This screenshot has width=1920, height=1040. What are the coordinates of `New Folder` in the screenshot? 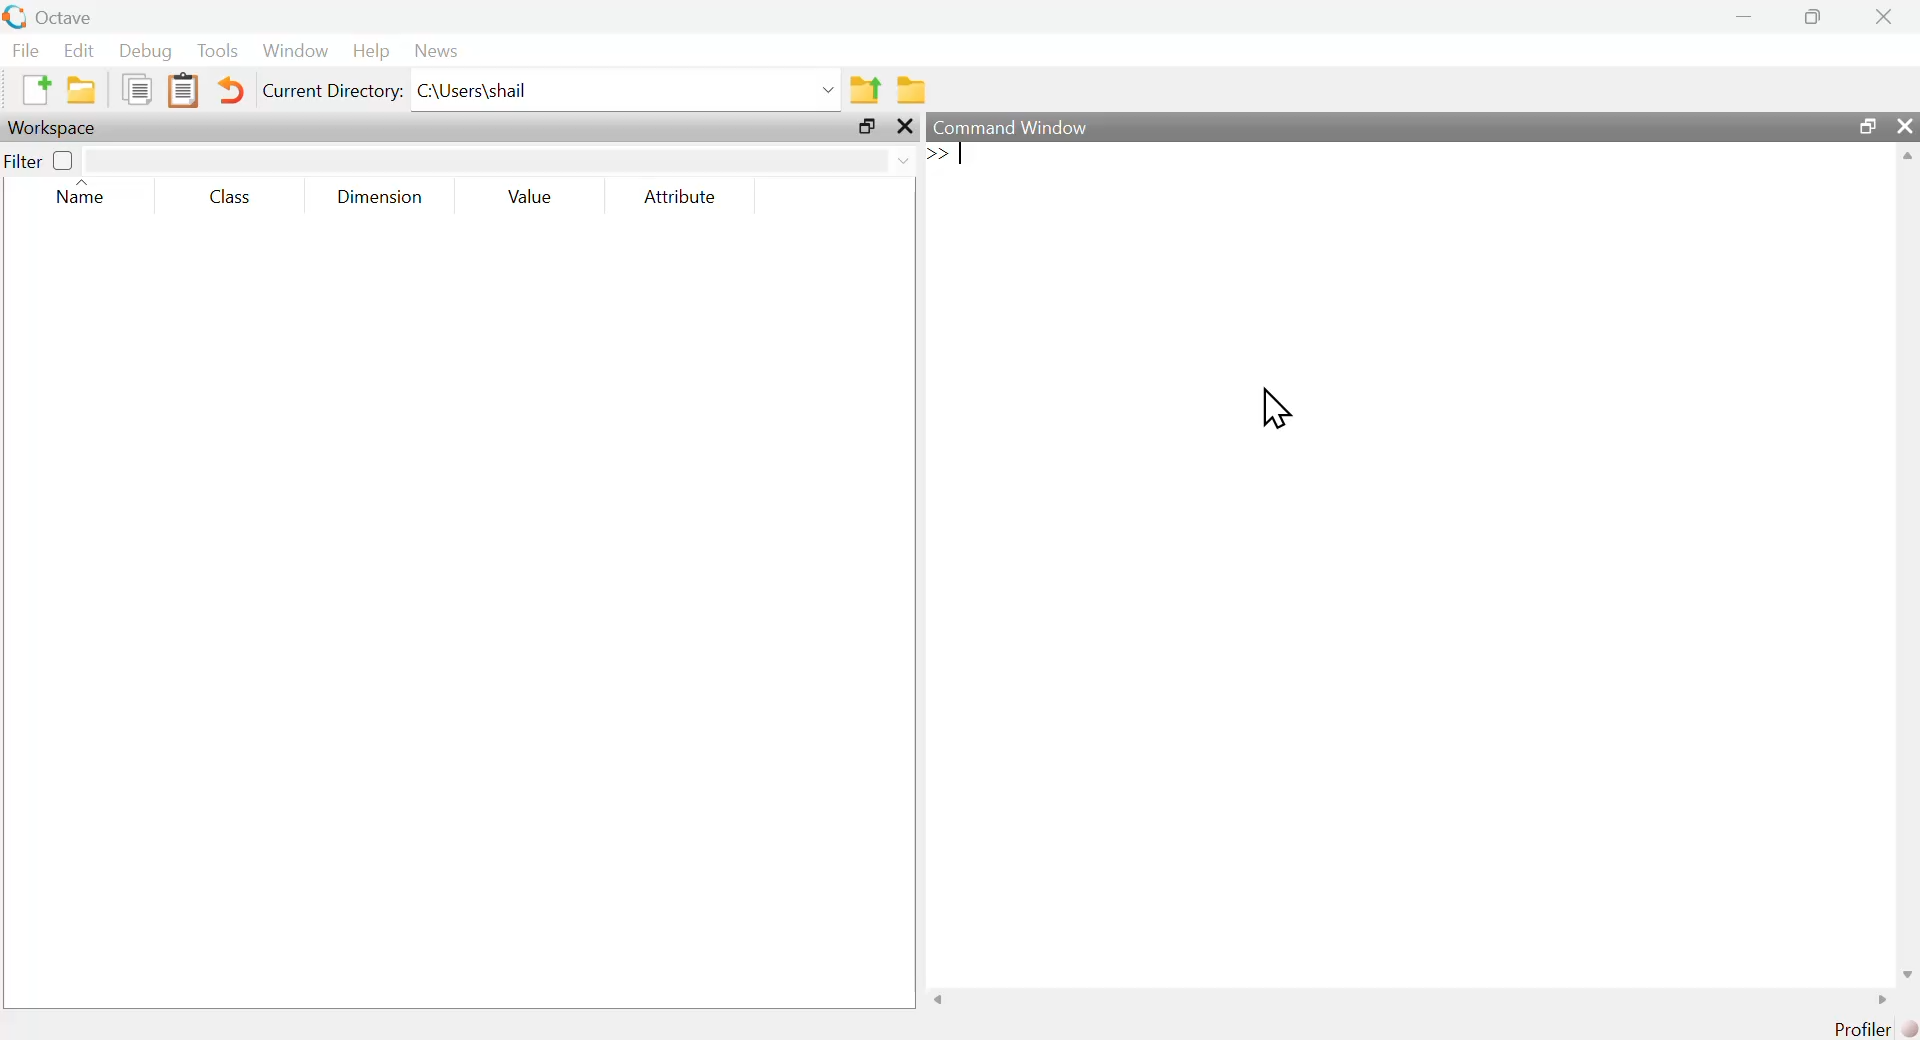 It's located at (81, 90).